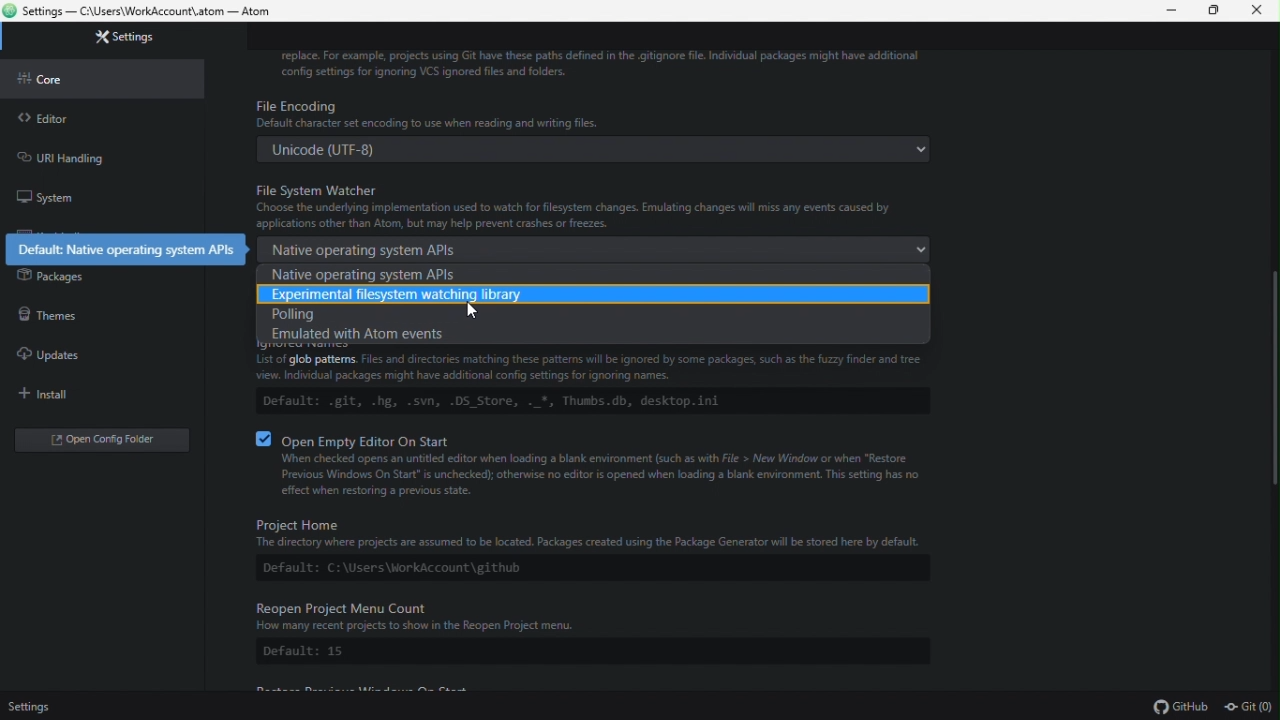 Image resolution: width=1280 pixels, height=720 pixels. What do you see at coordinates (51, 313) in the screenshot?
I see `Themes` at bounding box center [51, 313].